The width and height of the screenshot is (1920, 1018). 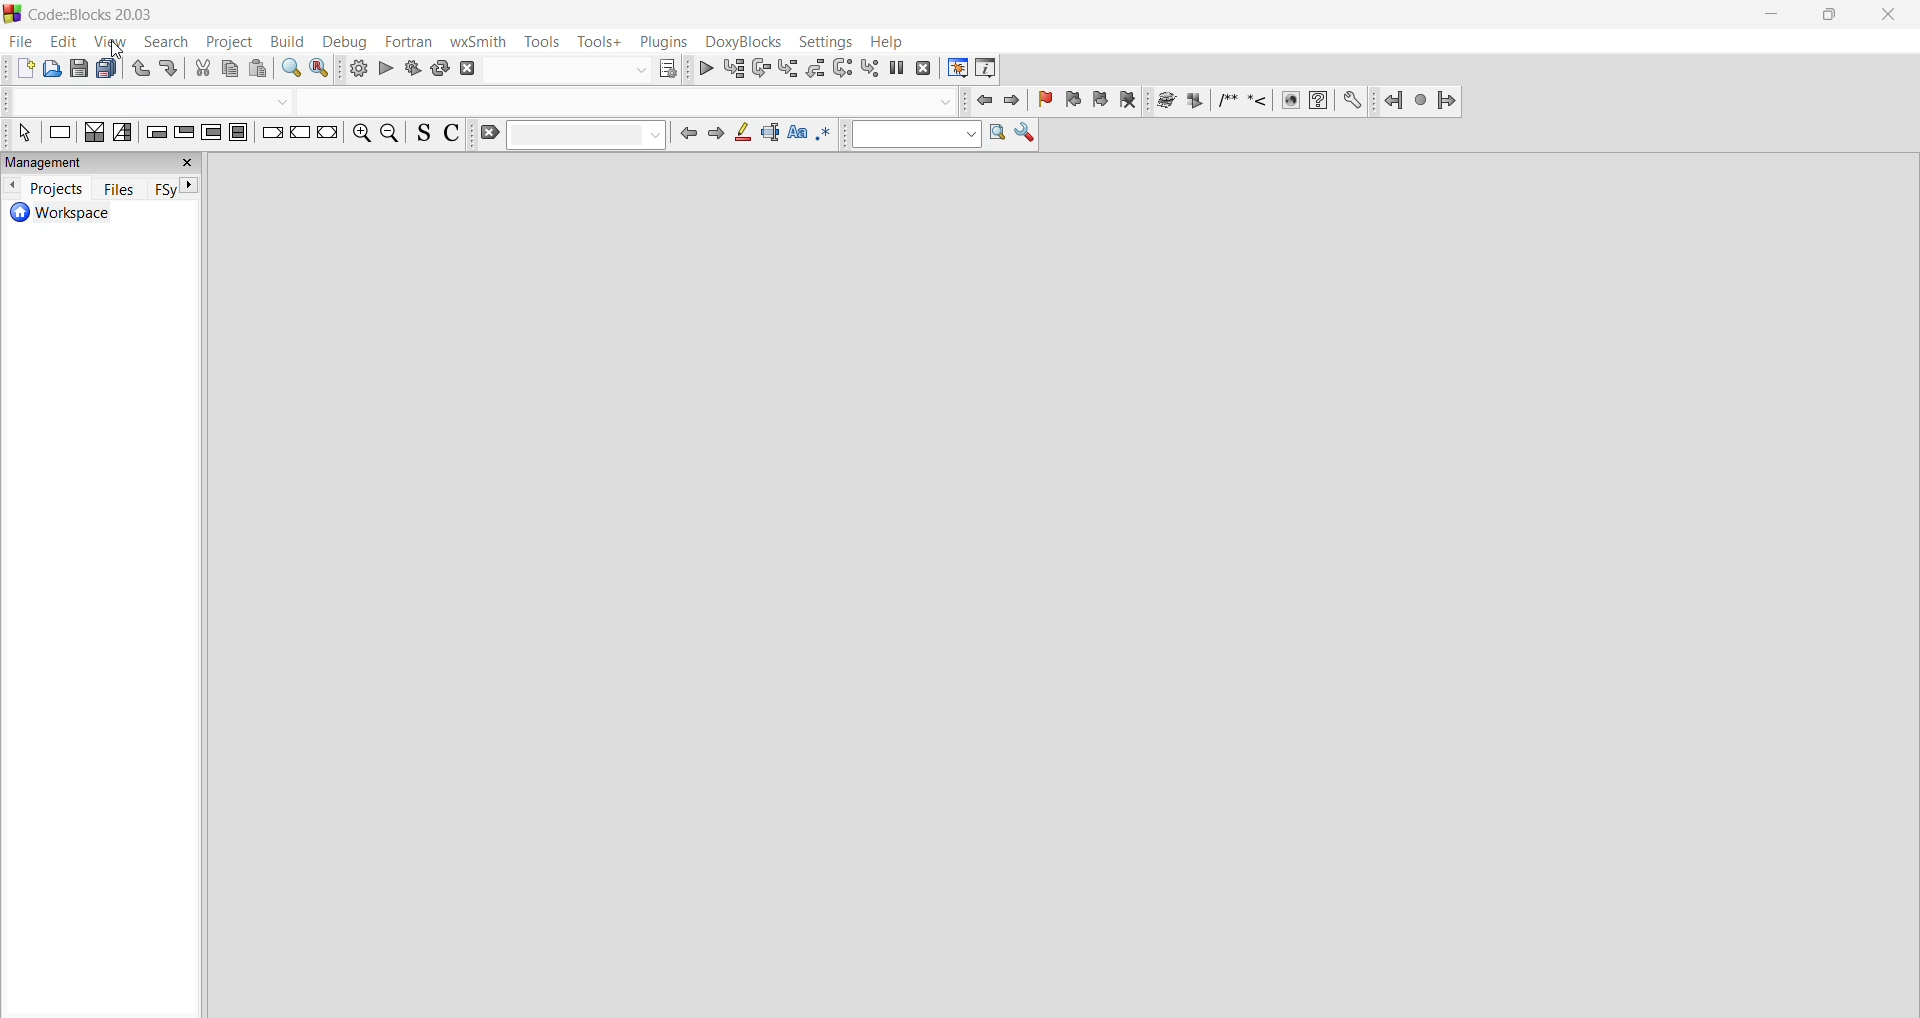 I want to click on jump forward, so click(x=1011, y=102).